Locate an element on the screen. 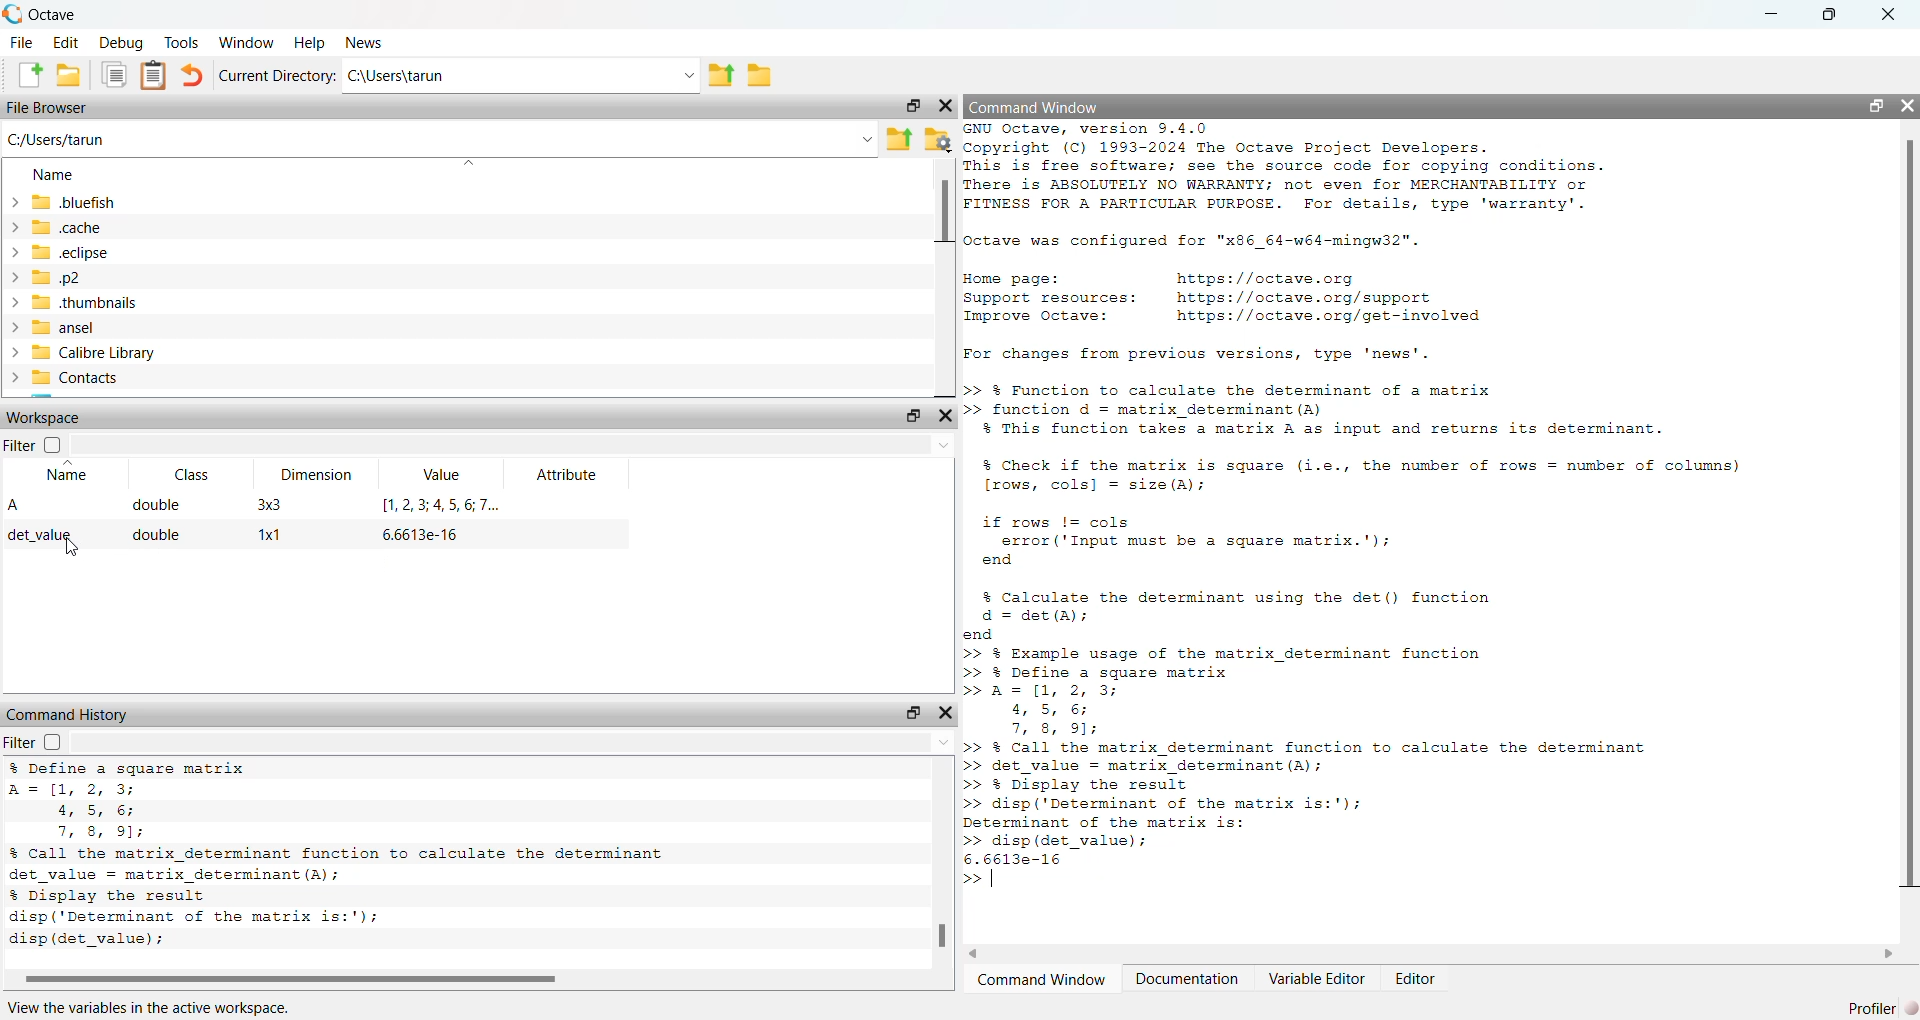 This screenshot has width=1920, height=1020. scrollbar is located at coordinates (449, 979).